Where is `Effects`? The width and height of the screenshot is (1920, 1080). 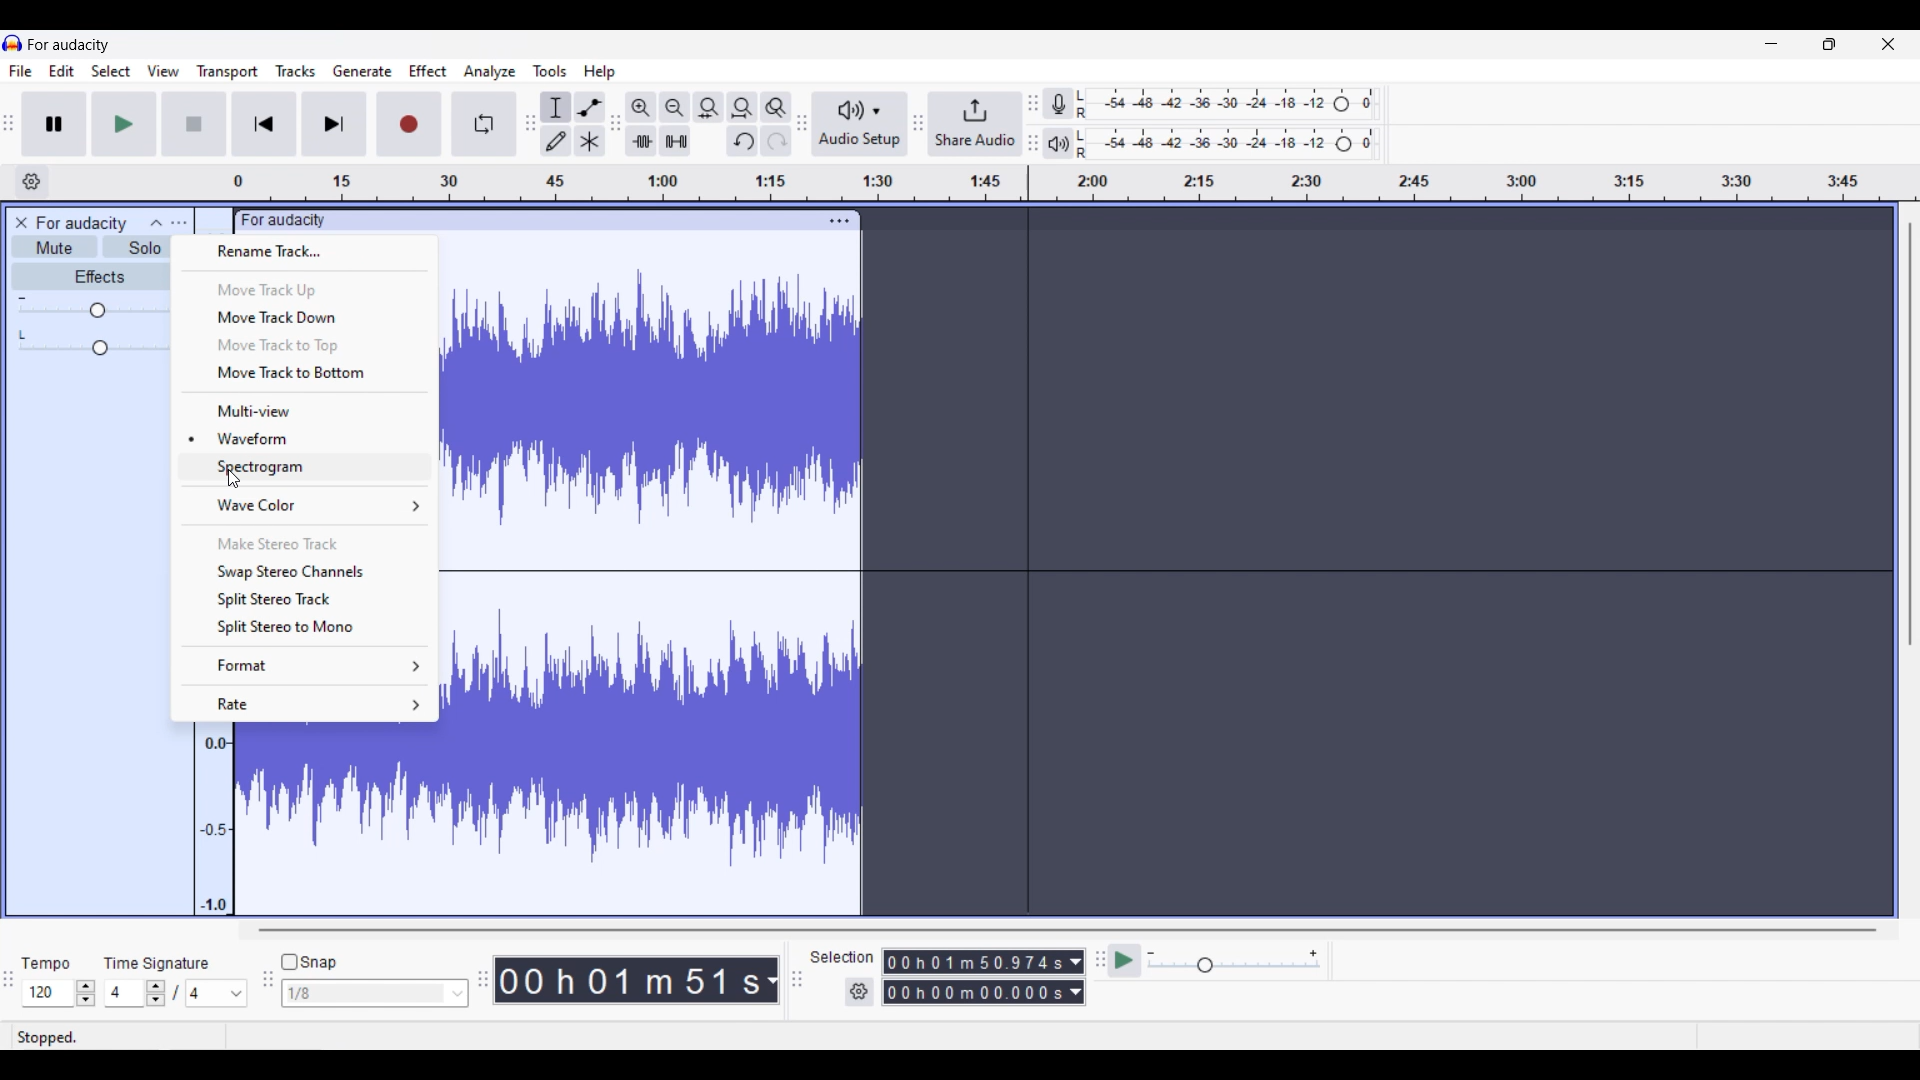
Effects is located at coordinates (89, 275).